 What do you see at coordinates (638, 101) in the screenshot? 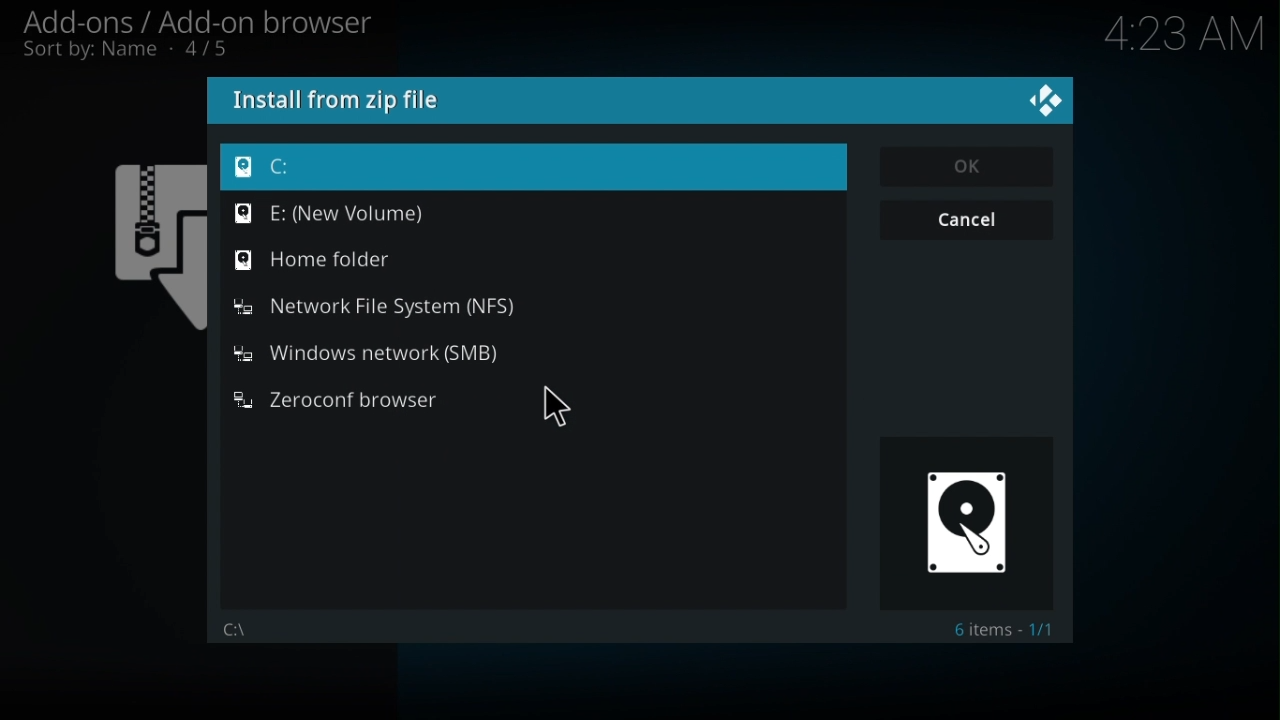
I see `Install from a Zip file` at bounding box center [638, 101].